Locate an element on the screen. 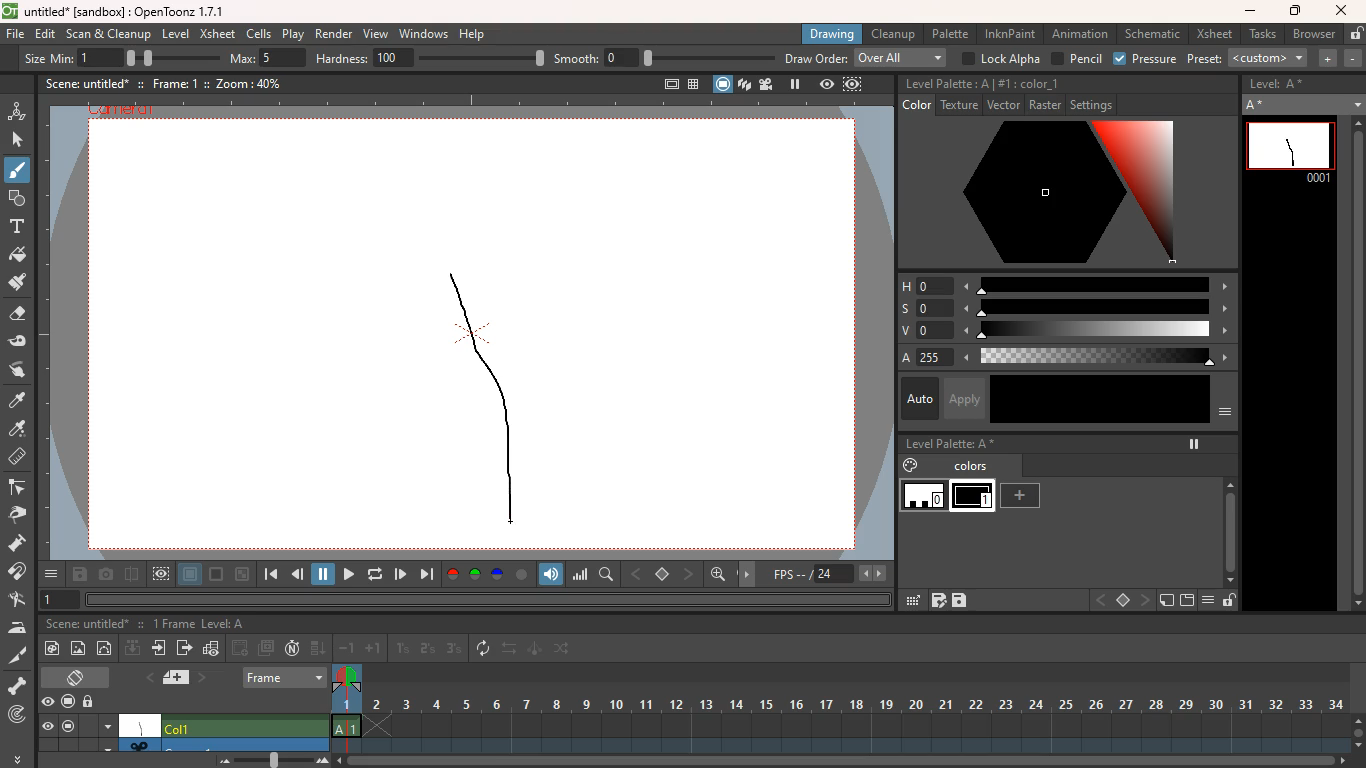 Image resolution: width=1366 pixels, height=768 pixels. refresh is located at coordinates (372, 574).